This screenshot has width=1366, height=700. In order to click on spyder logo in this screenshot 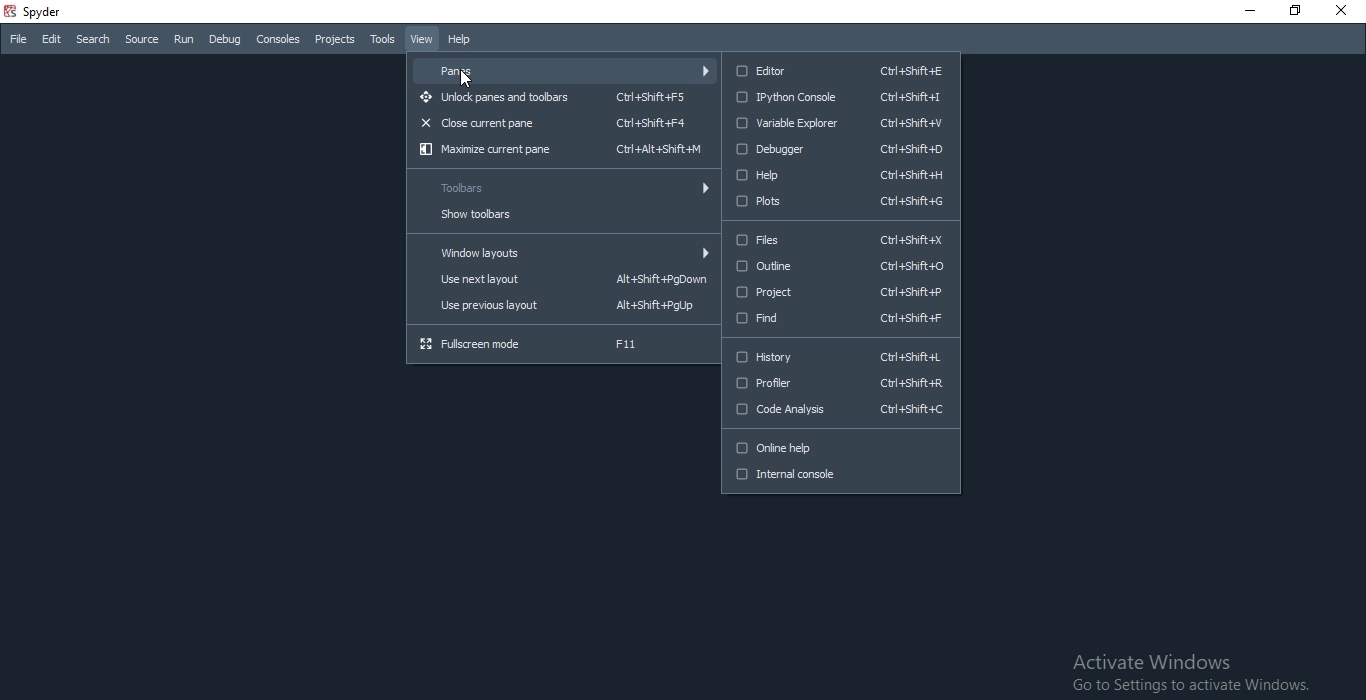, I will do `click(10, 14)`.